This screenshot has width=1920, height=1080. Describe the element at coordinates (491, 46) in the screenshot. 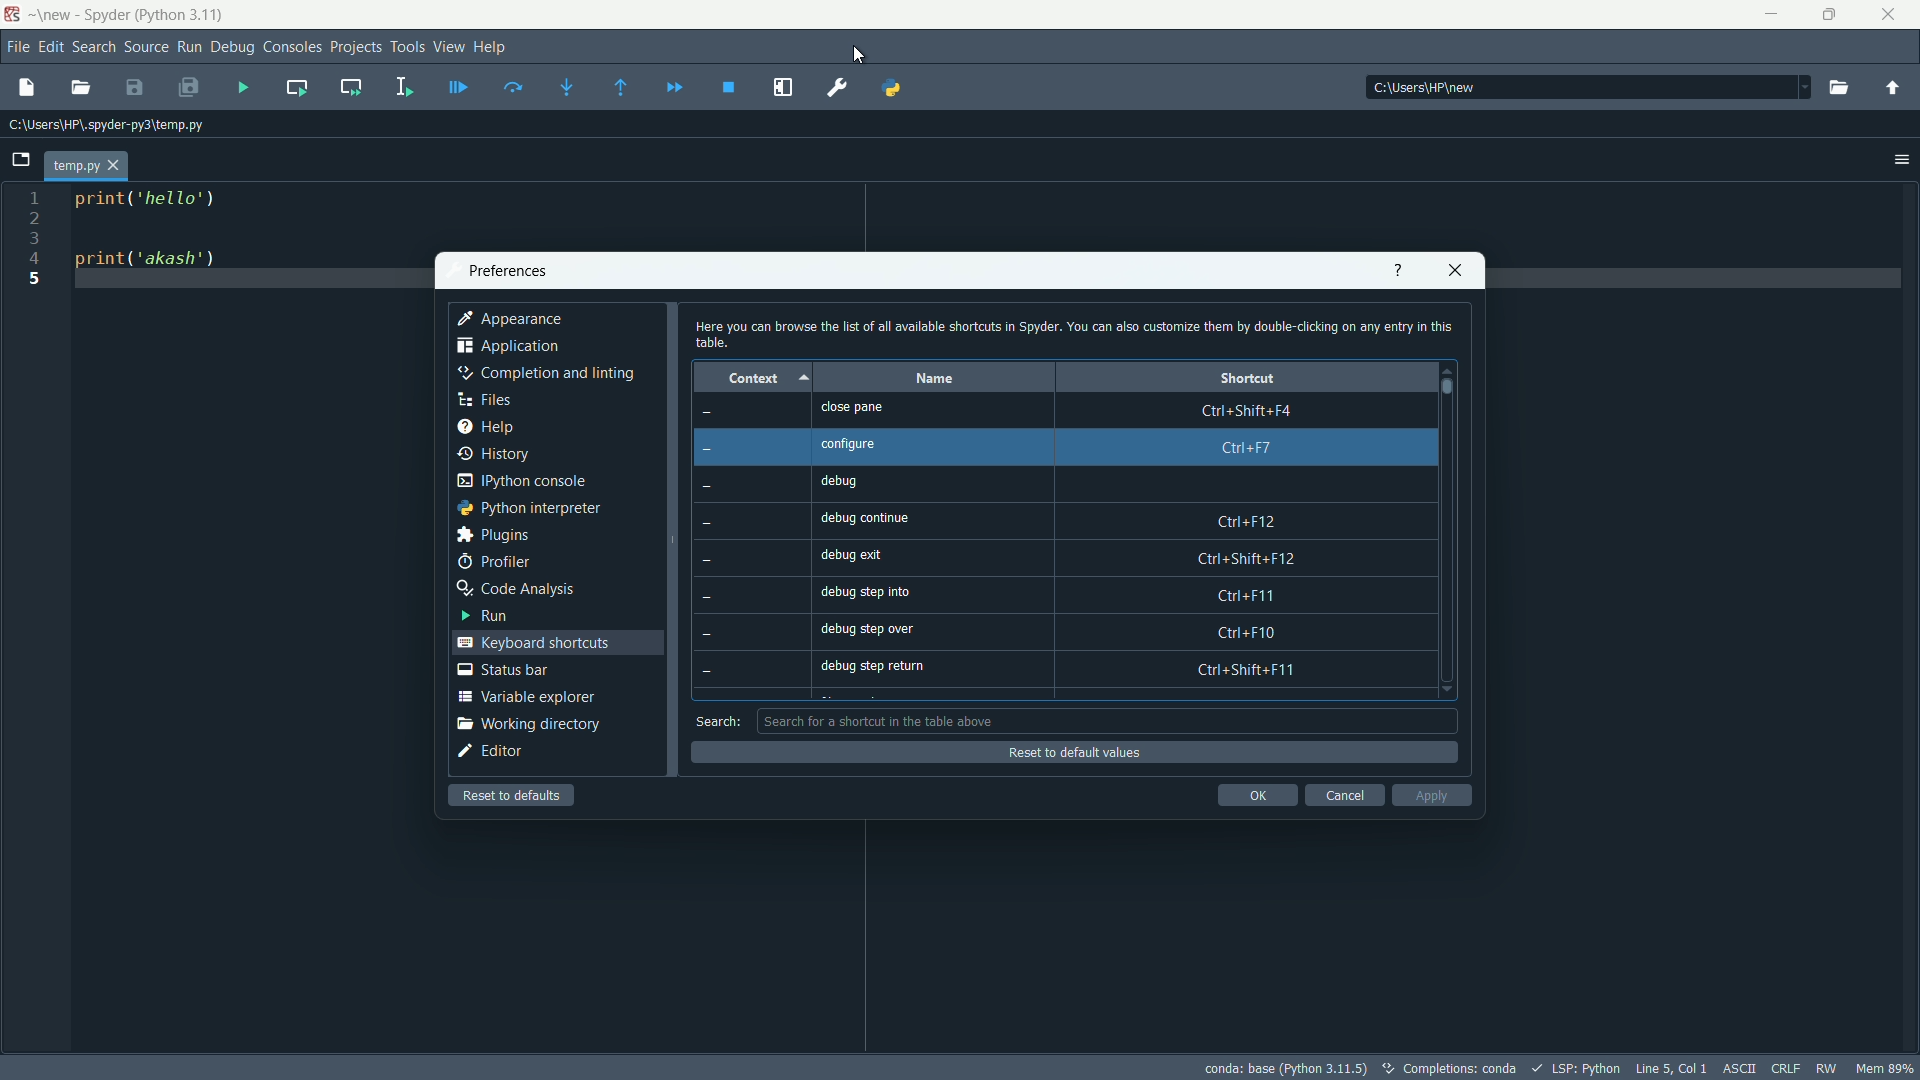

I see `help menu` at that location.